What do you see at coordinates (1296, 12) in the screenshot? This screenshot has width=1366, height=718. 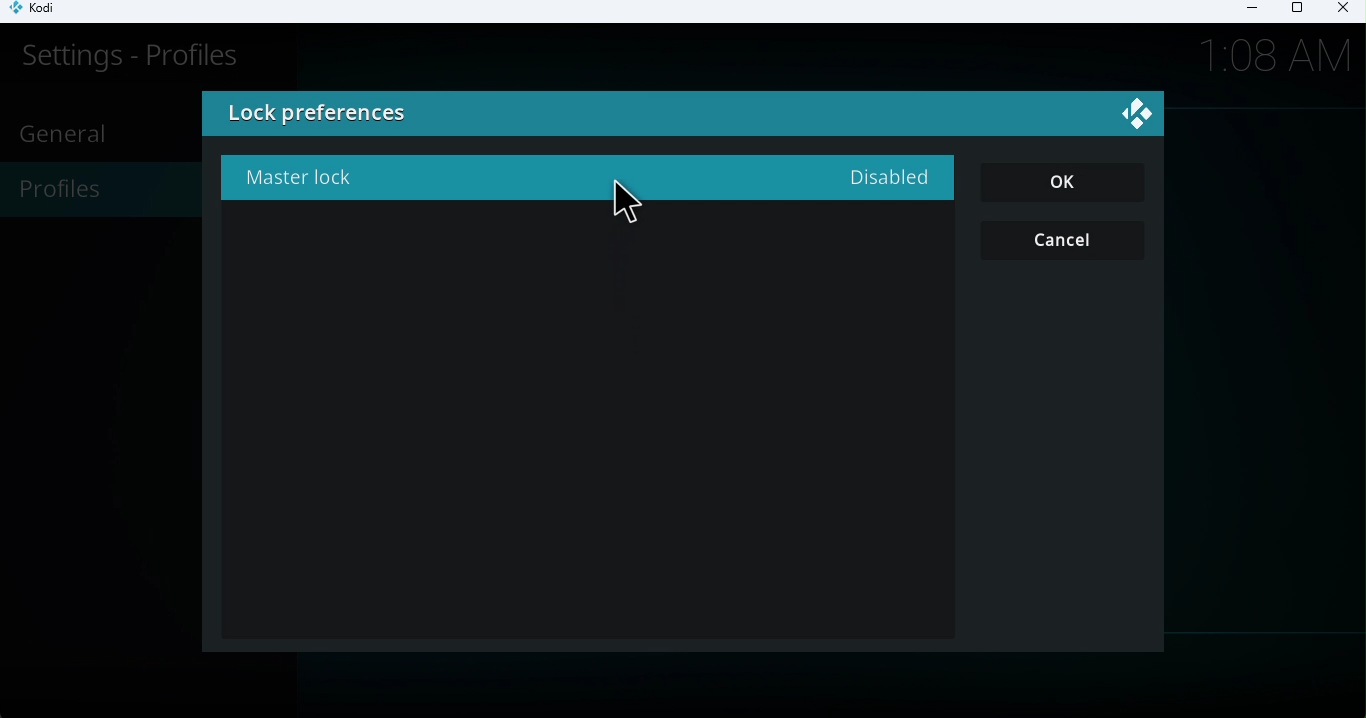 I see `Maximize` at bounding box center [1296, 12].